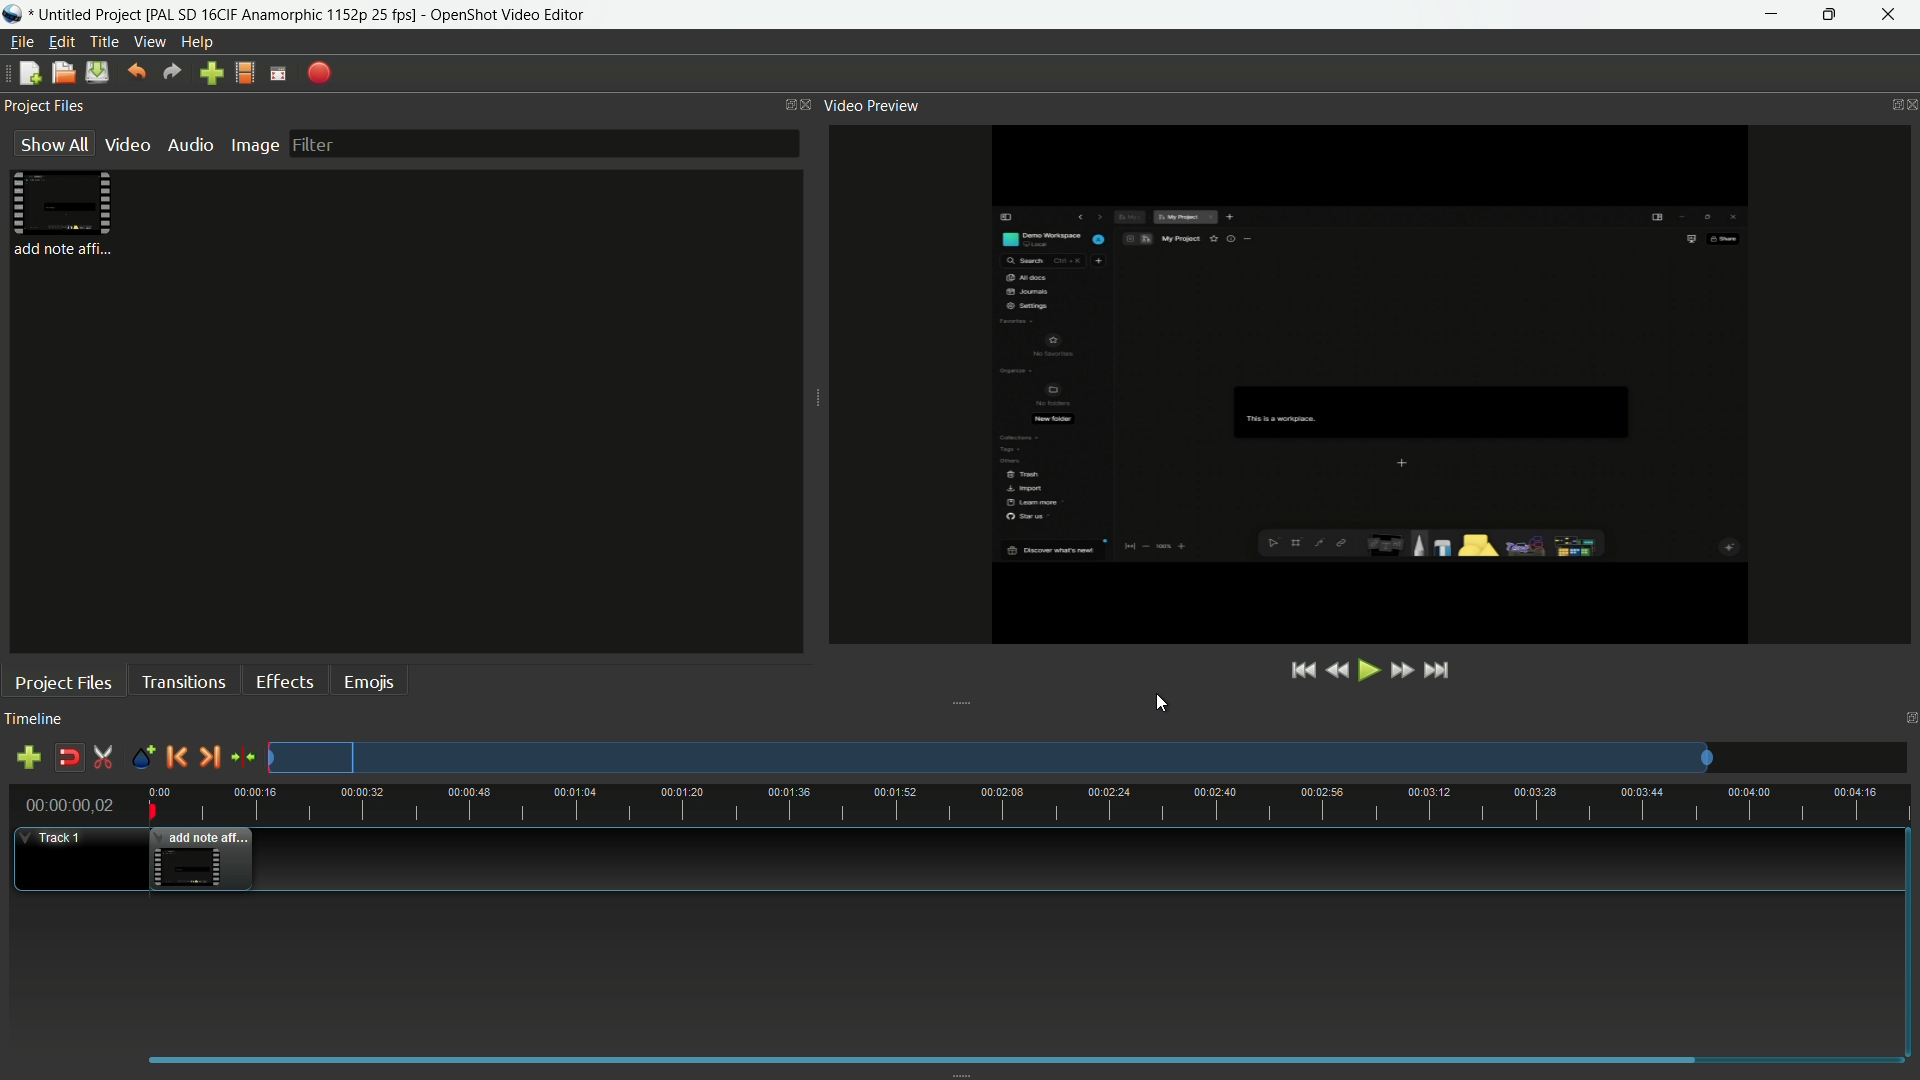 The image size is (1920, 1080). I want to click on timeline, so click(34, 721).